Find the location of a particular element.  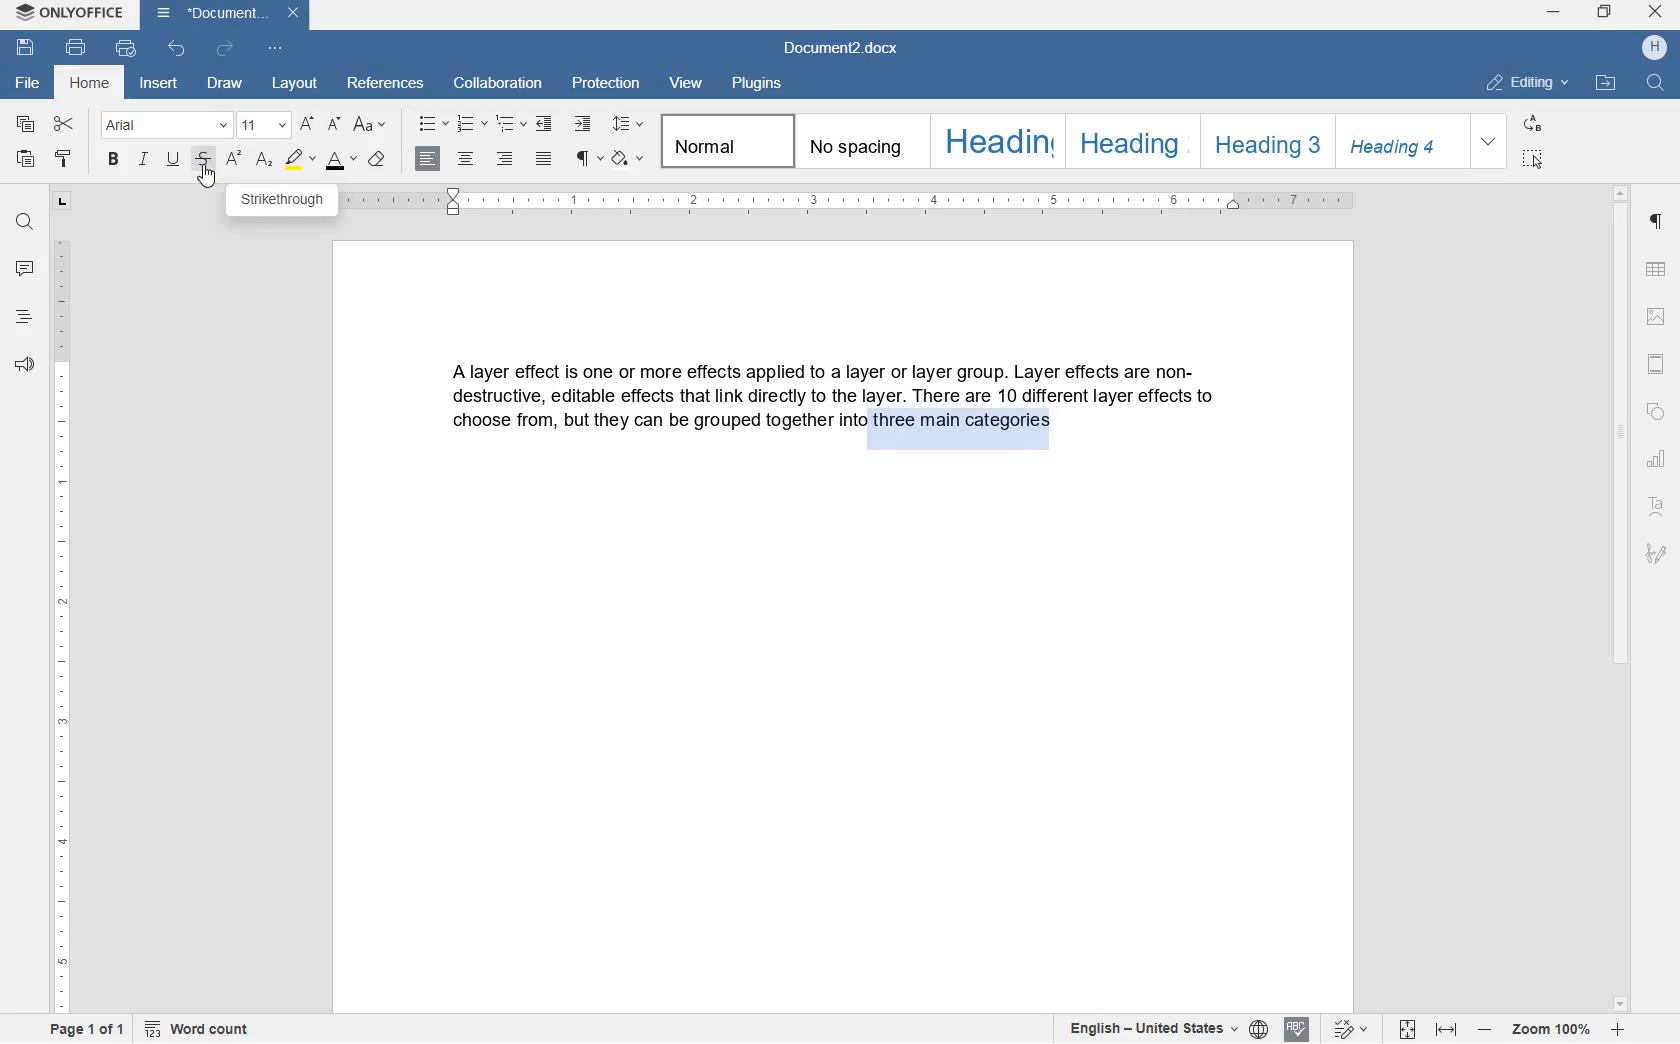

text or document language is located at coordinates (1156, 1029).